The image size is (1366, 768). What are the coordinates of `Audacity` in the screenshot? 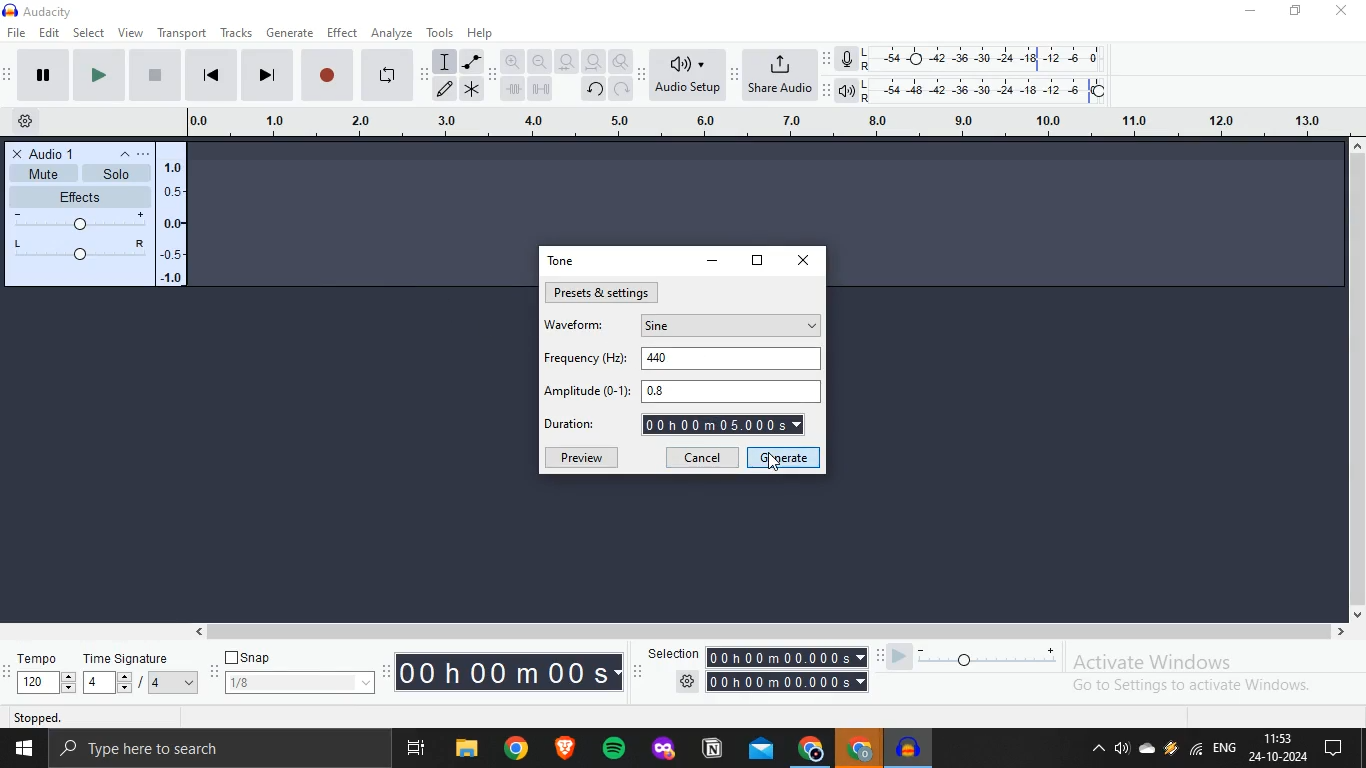 It's located at (34, 12).